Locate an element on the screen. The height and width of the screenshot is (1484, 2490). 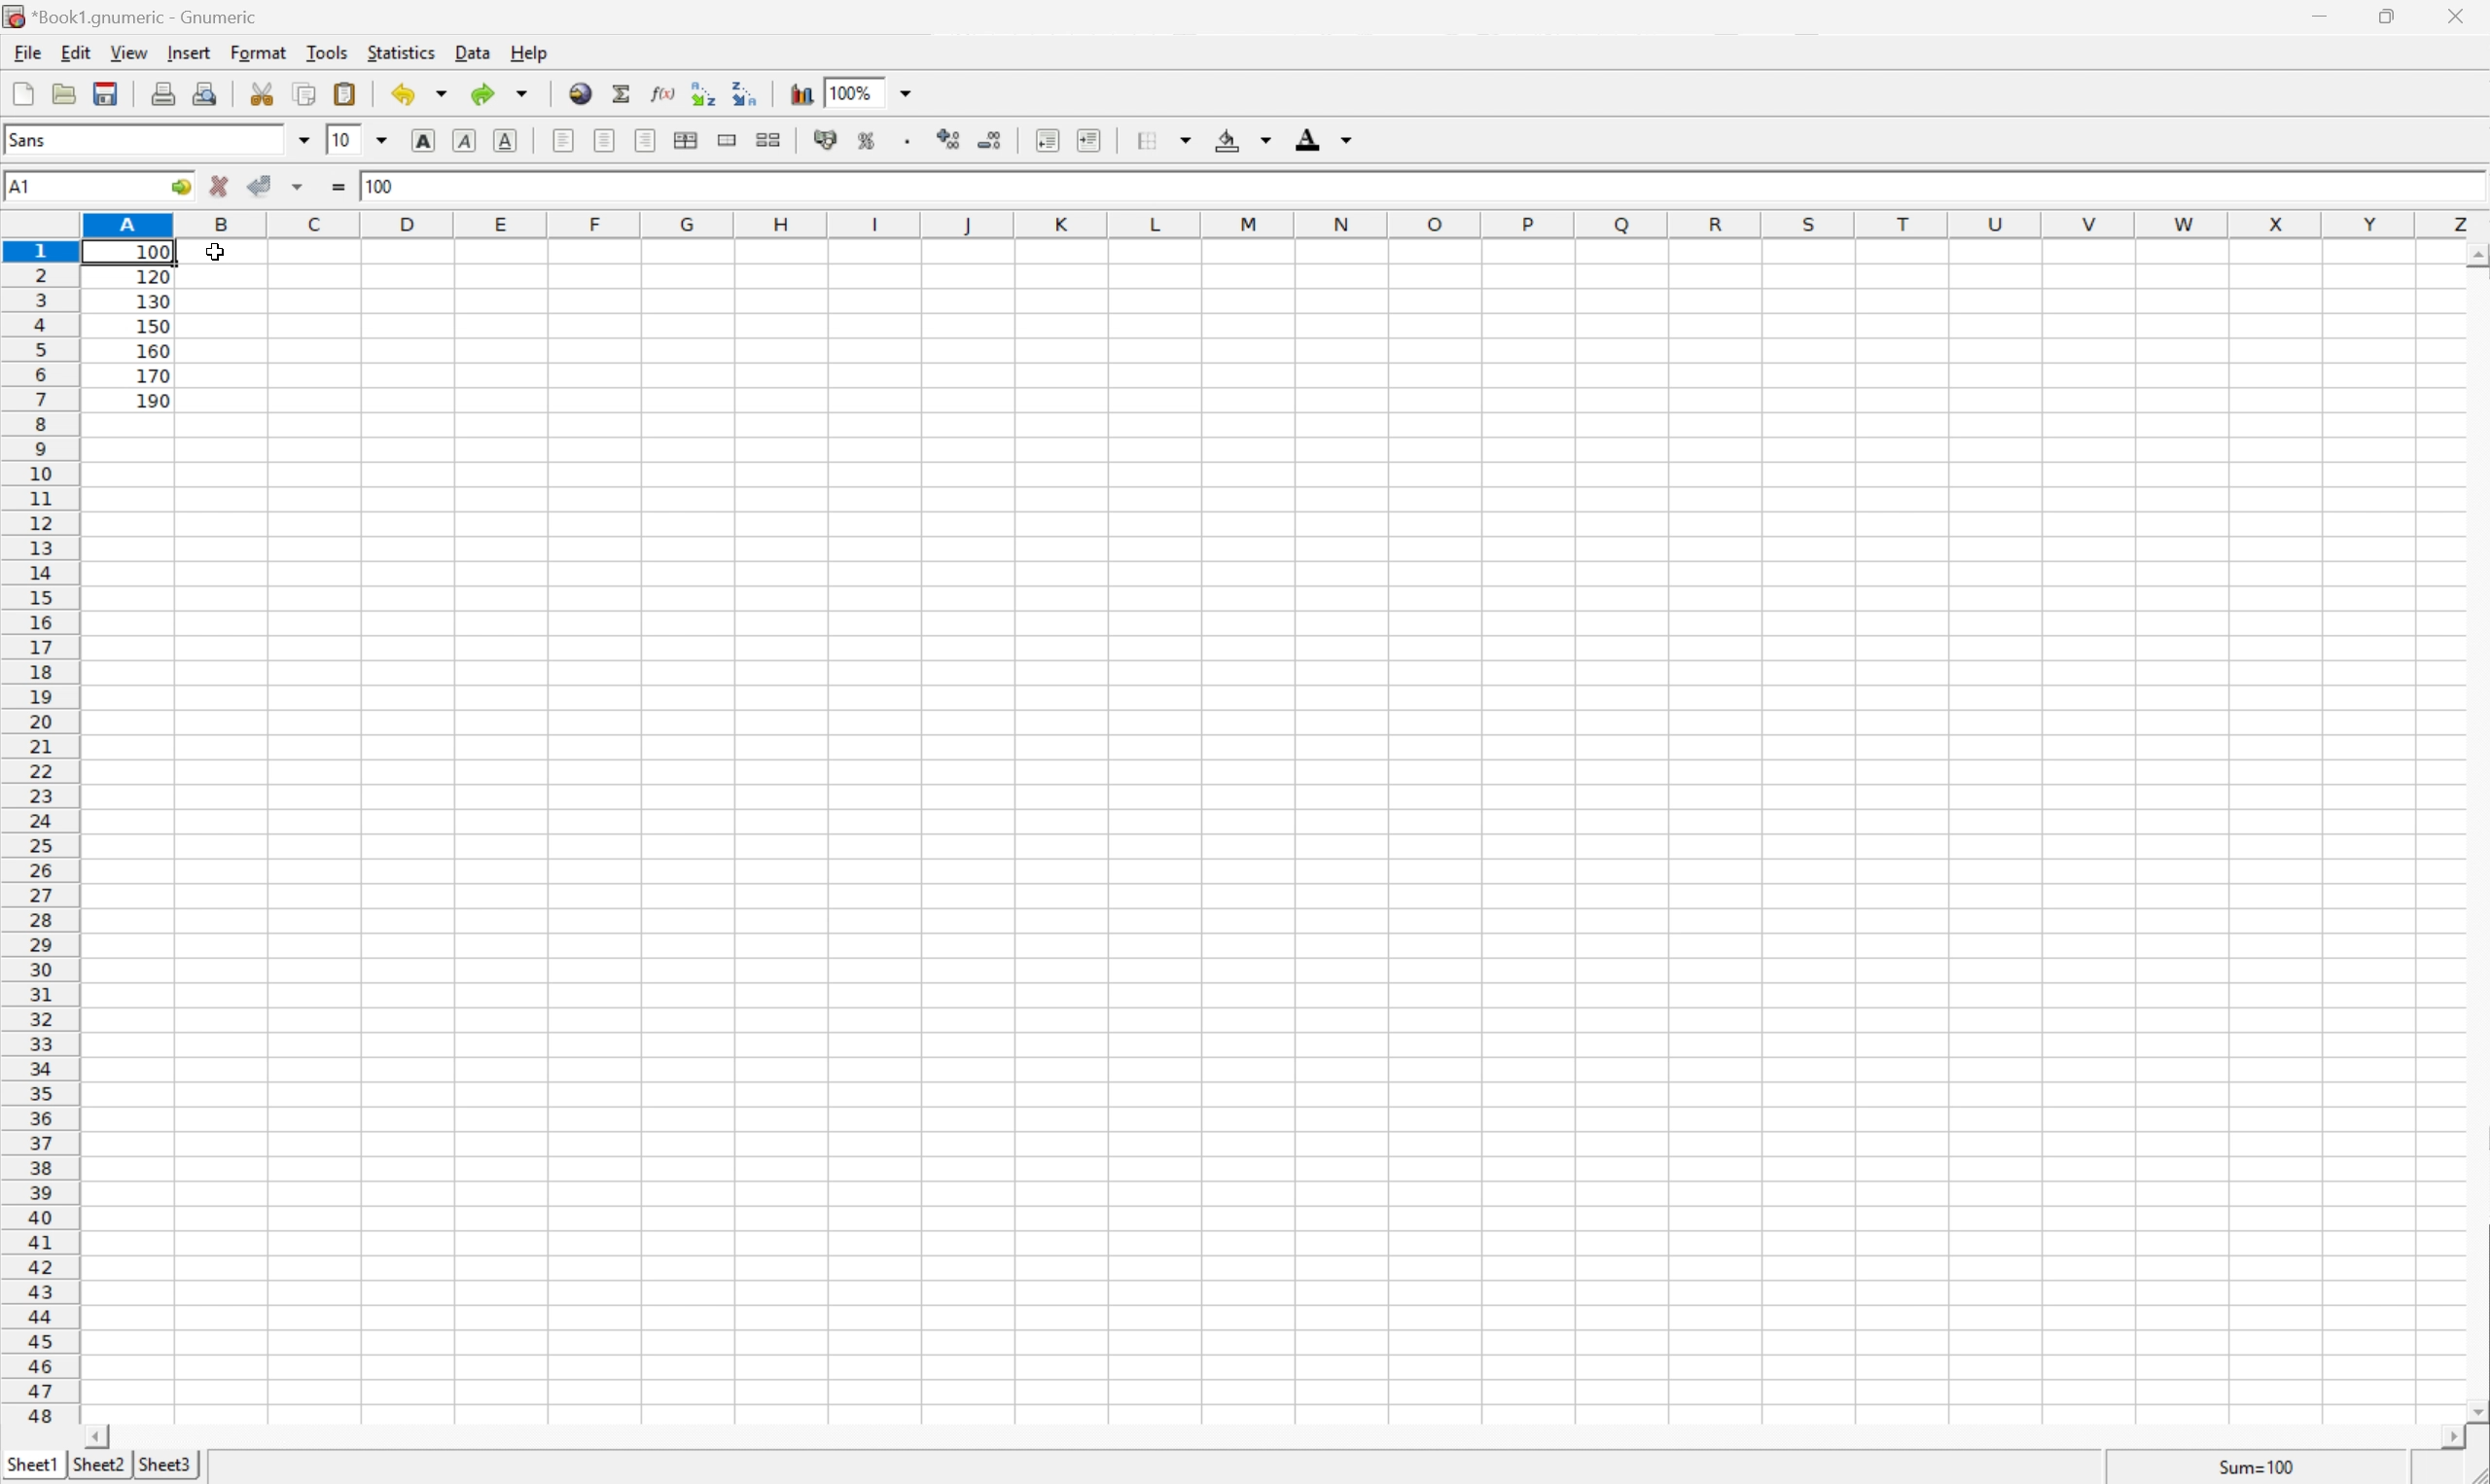
Accept changes is located at coordinates (263, 186).